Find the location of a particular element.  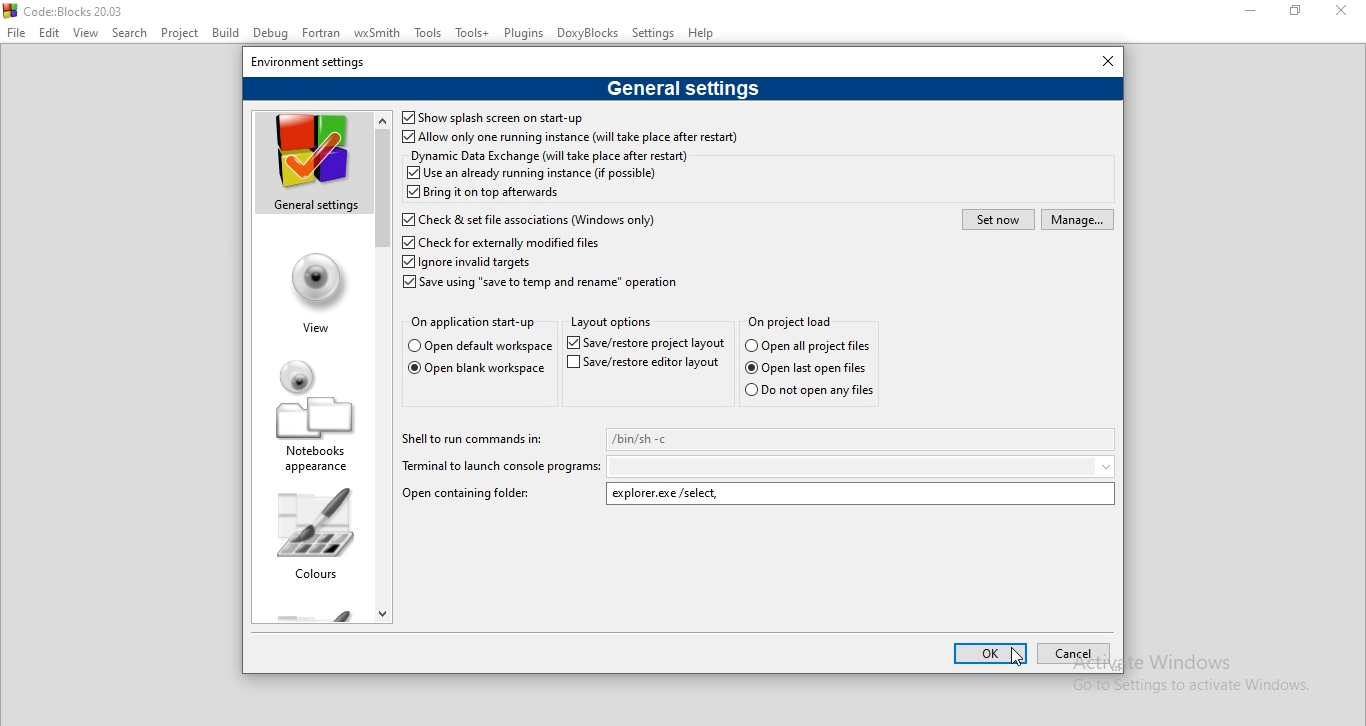

colours is located at coordinates (313, 533).